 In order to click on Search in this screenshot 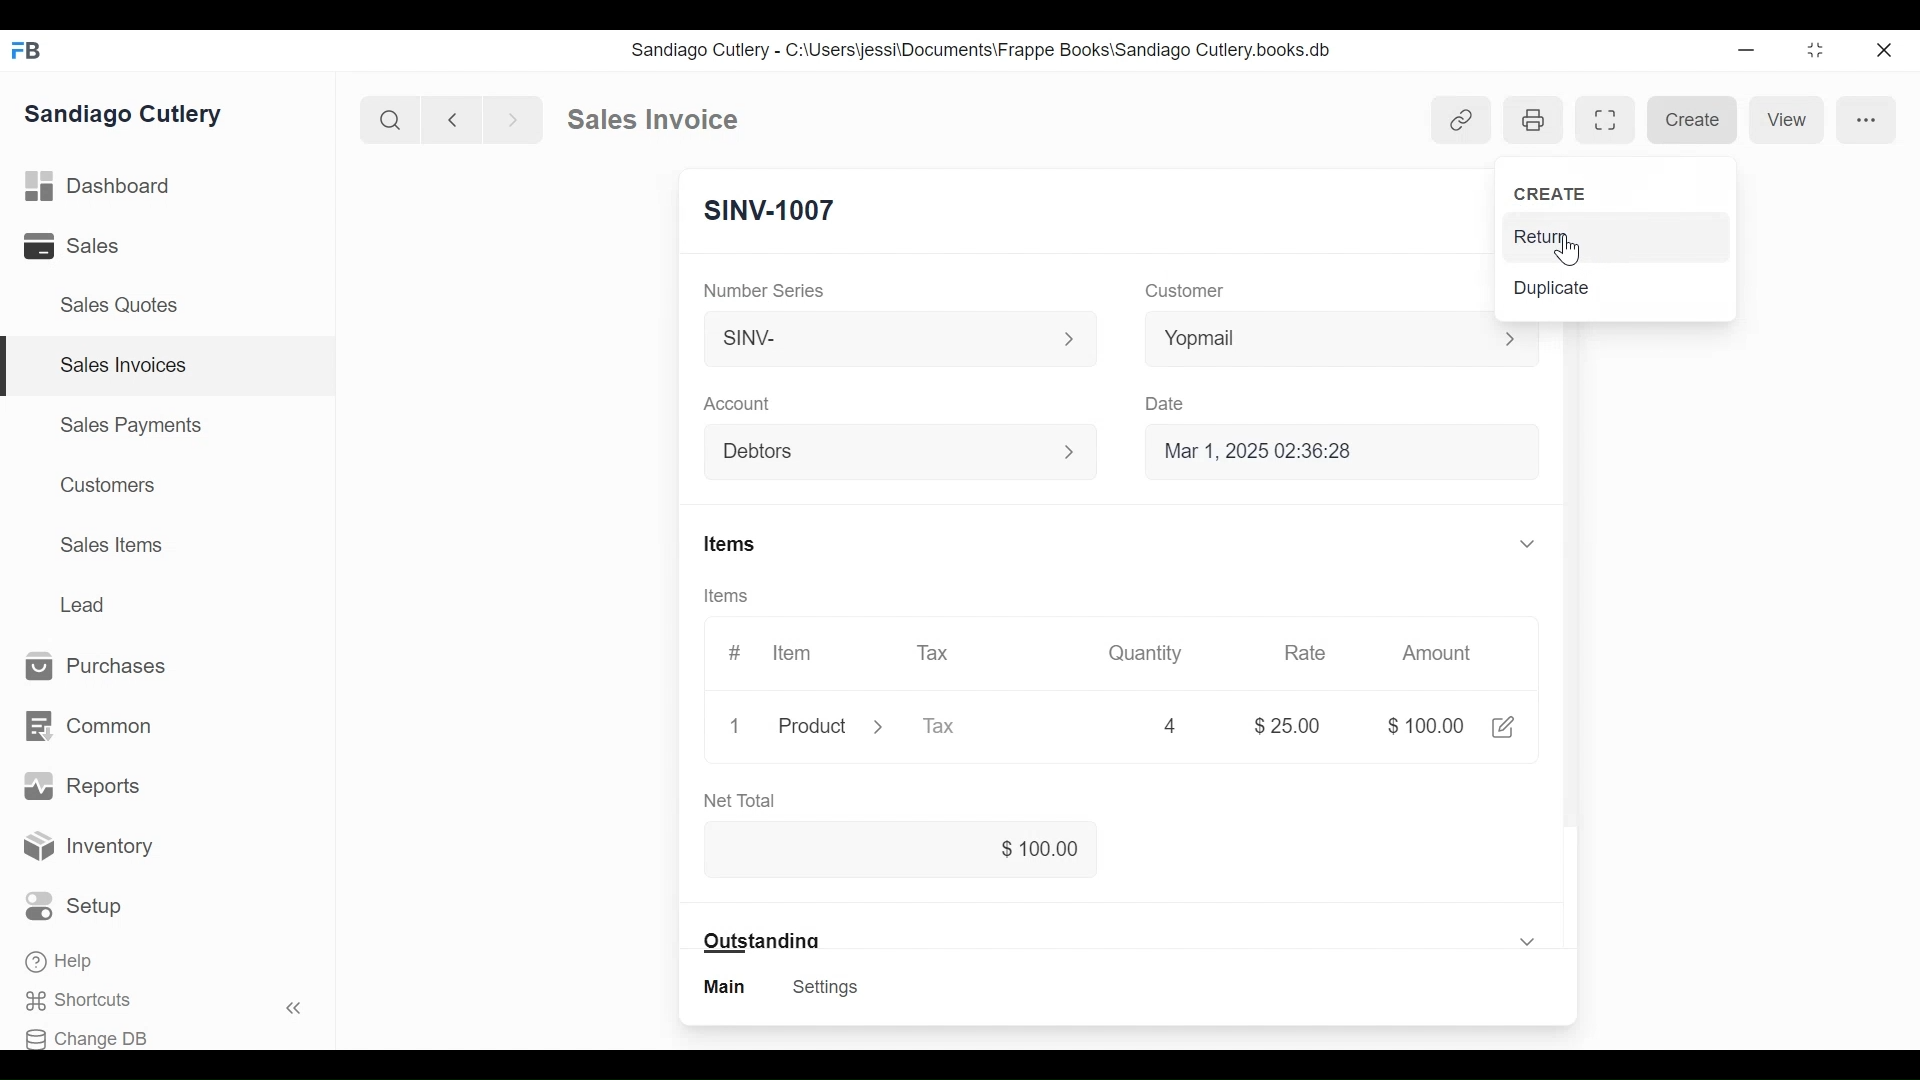, I will do `click(390, 118)`.